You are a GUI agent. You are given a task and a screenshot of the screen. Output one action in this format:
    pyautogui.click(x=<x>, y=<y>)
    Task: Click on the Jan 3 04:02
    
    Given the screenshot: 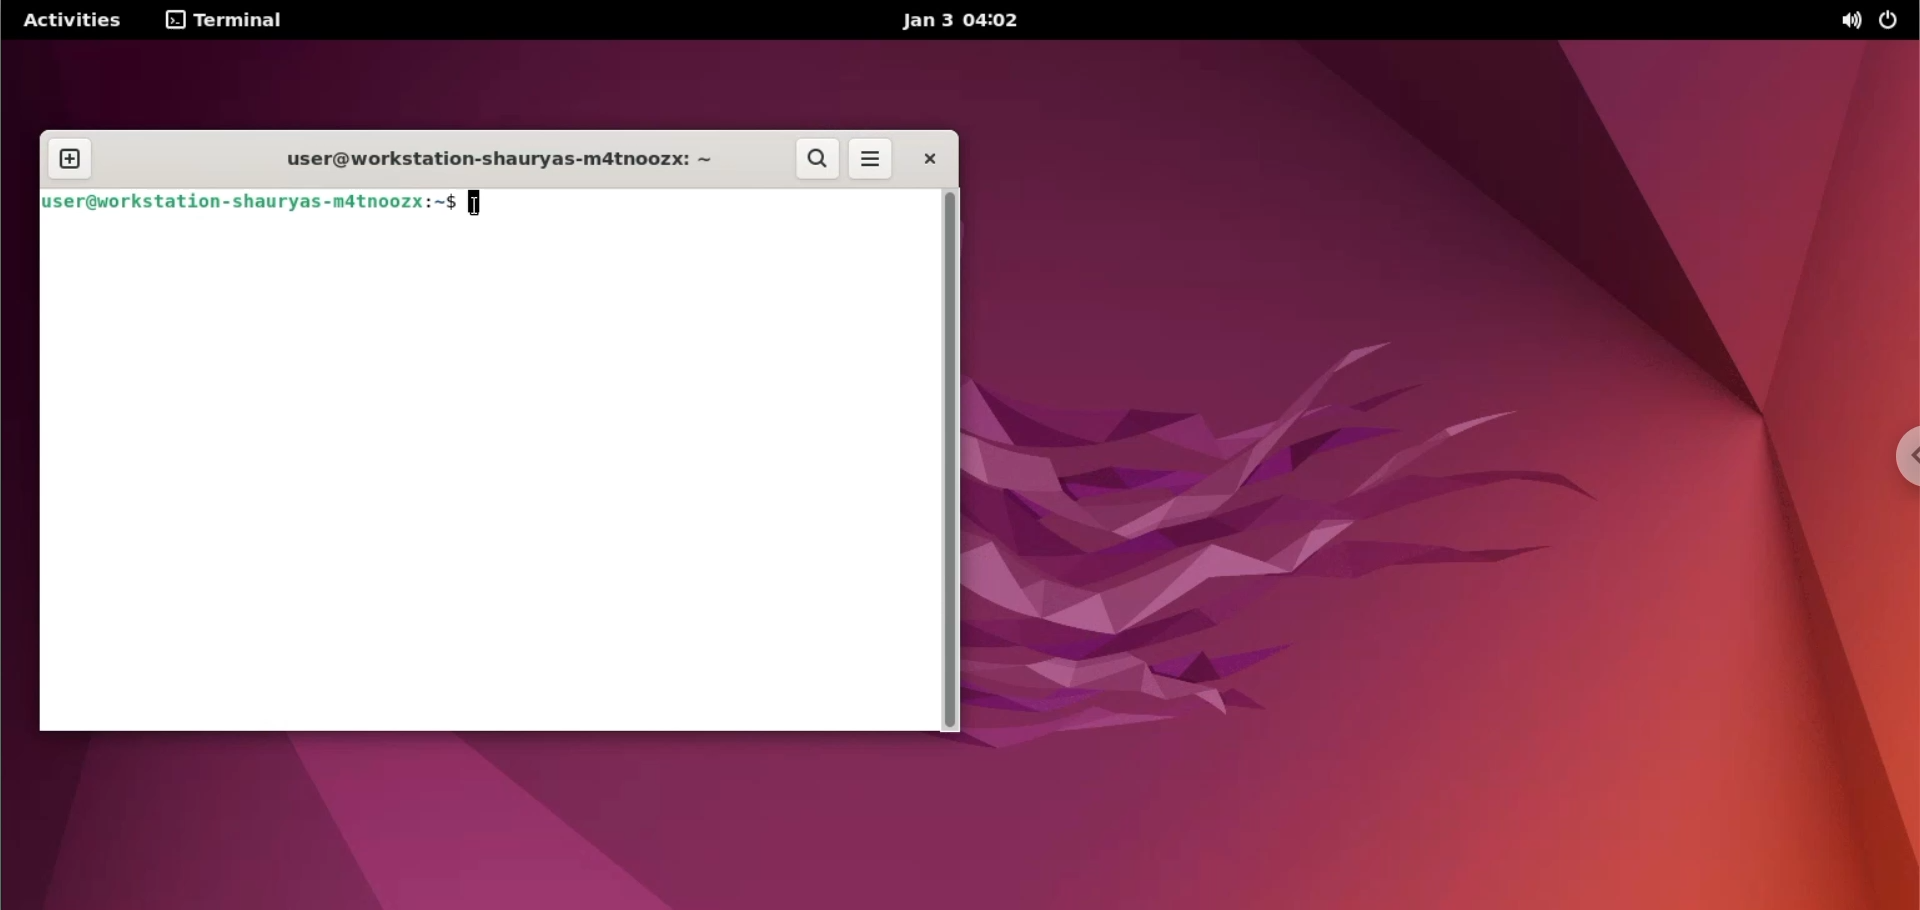 What is the action you would take?
    pyautogui.click(x=968, y=21)
    